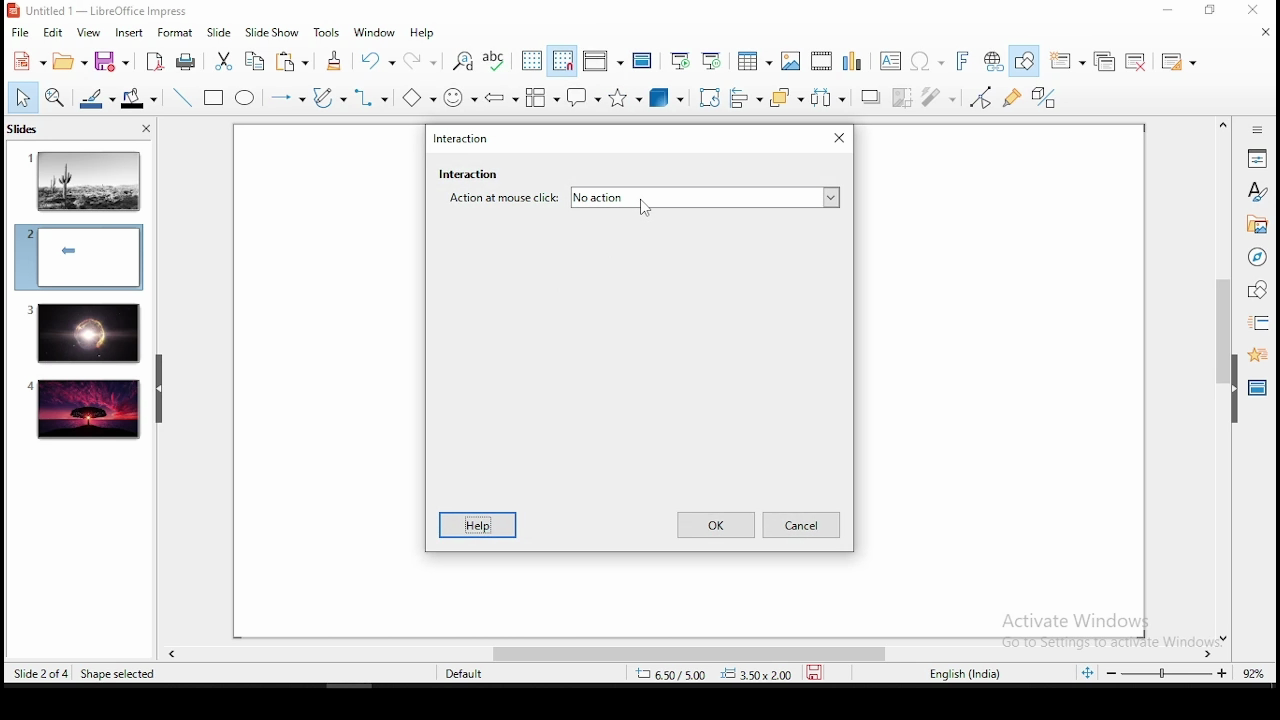 This screenshot has width=1280, height=720. Describe the element at coordinates (85, 410) in the screenshot. I see `slide` at that location.